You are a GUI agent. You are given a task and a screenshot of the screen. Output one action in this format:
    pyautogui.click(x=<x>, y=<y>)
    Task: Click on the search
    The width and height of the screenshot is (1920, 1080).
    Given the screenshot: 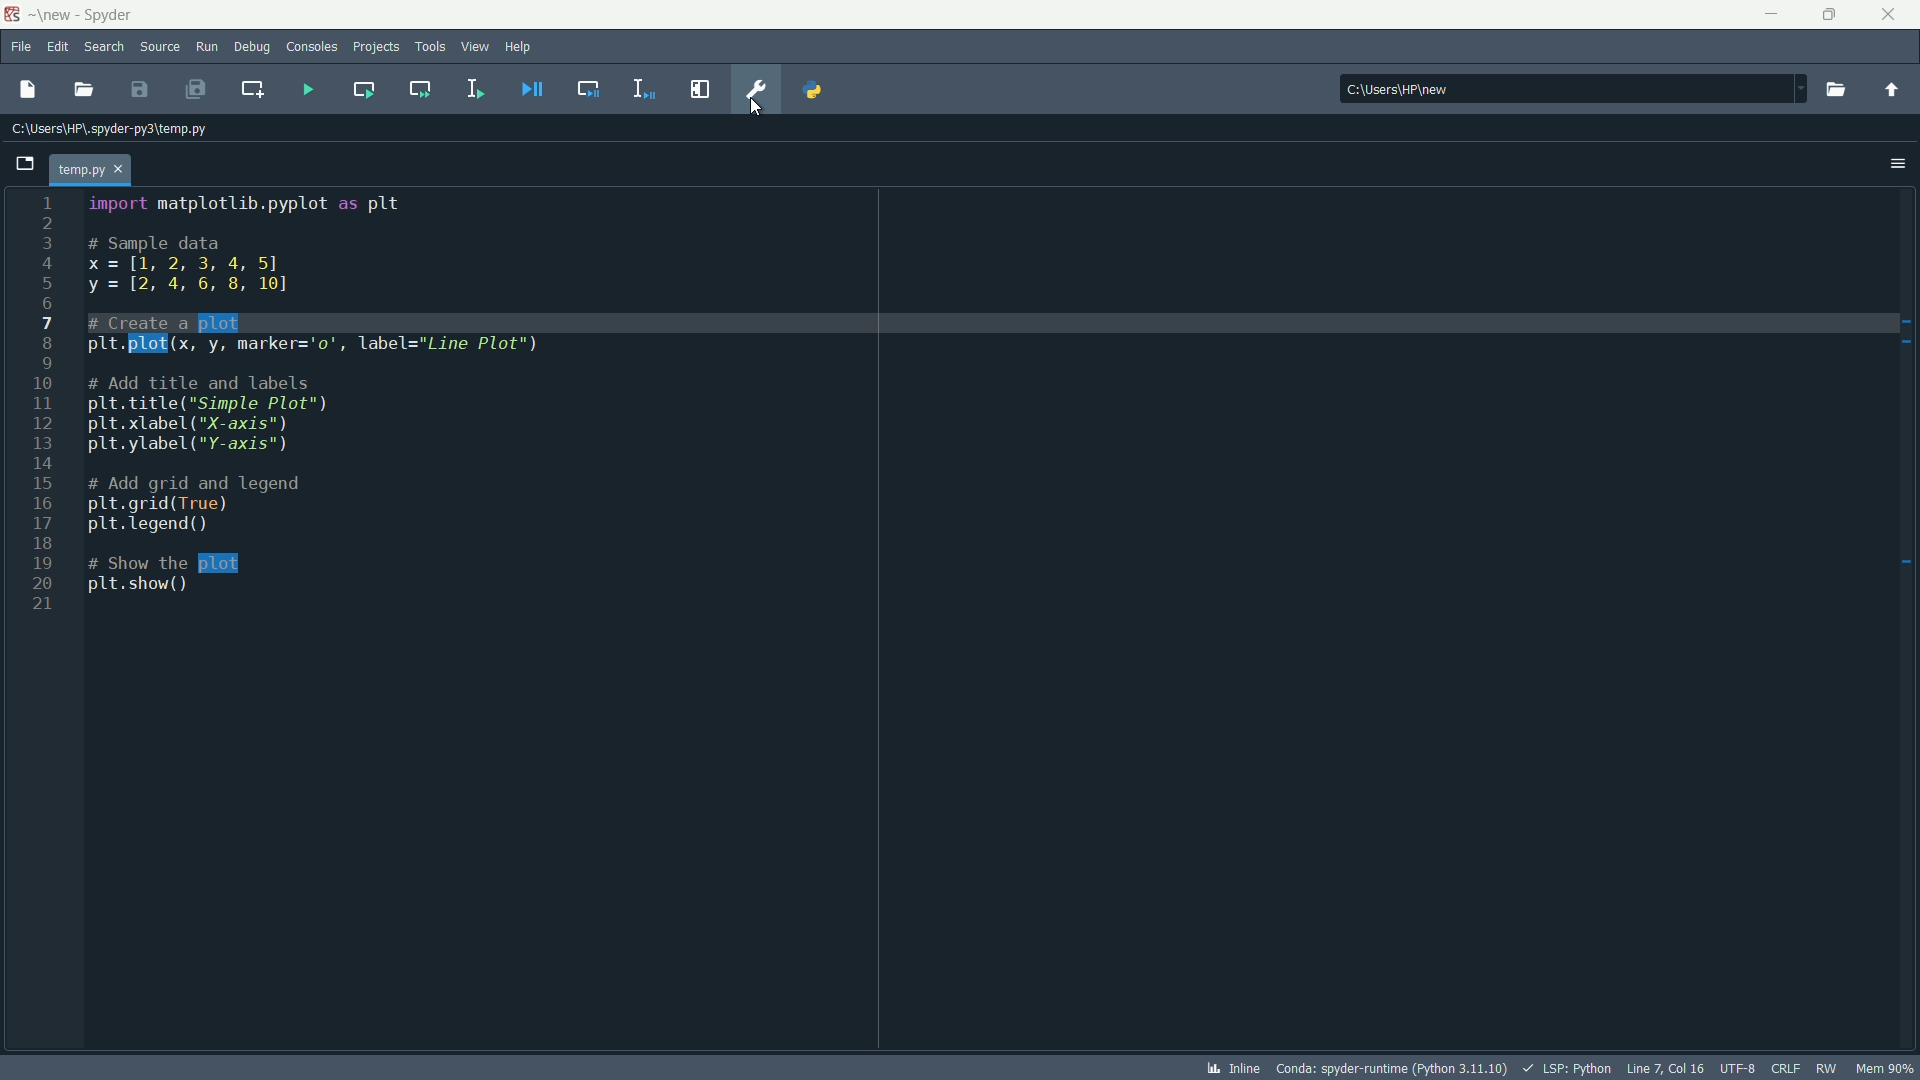 What is the action you would take?
    pyautogui.click(x=104, y=47)
    